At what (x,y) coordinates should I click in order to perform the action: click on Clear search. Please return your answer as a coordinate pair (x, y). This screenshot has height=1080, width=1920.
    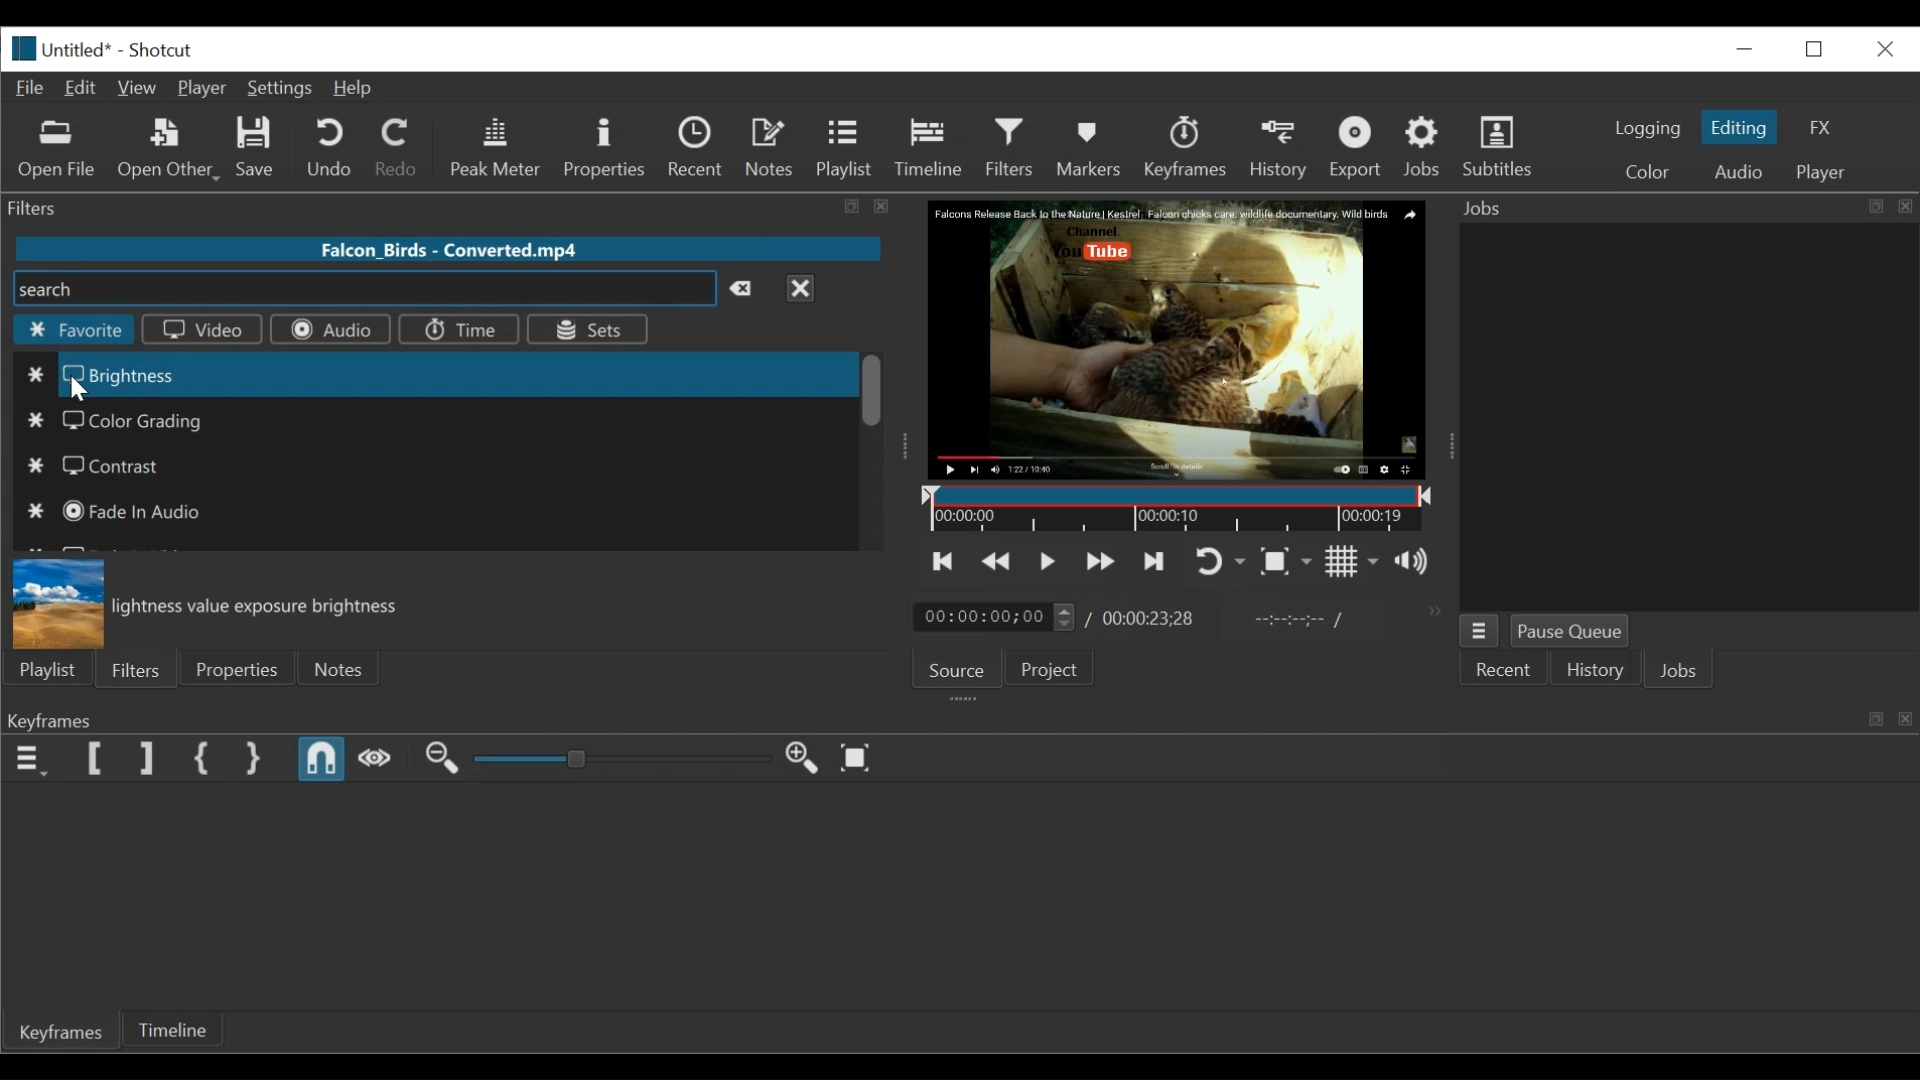
    Looking at the image, I should click on (743, 289).